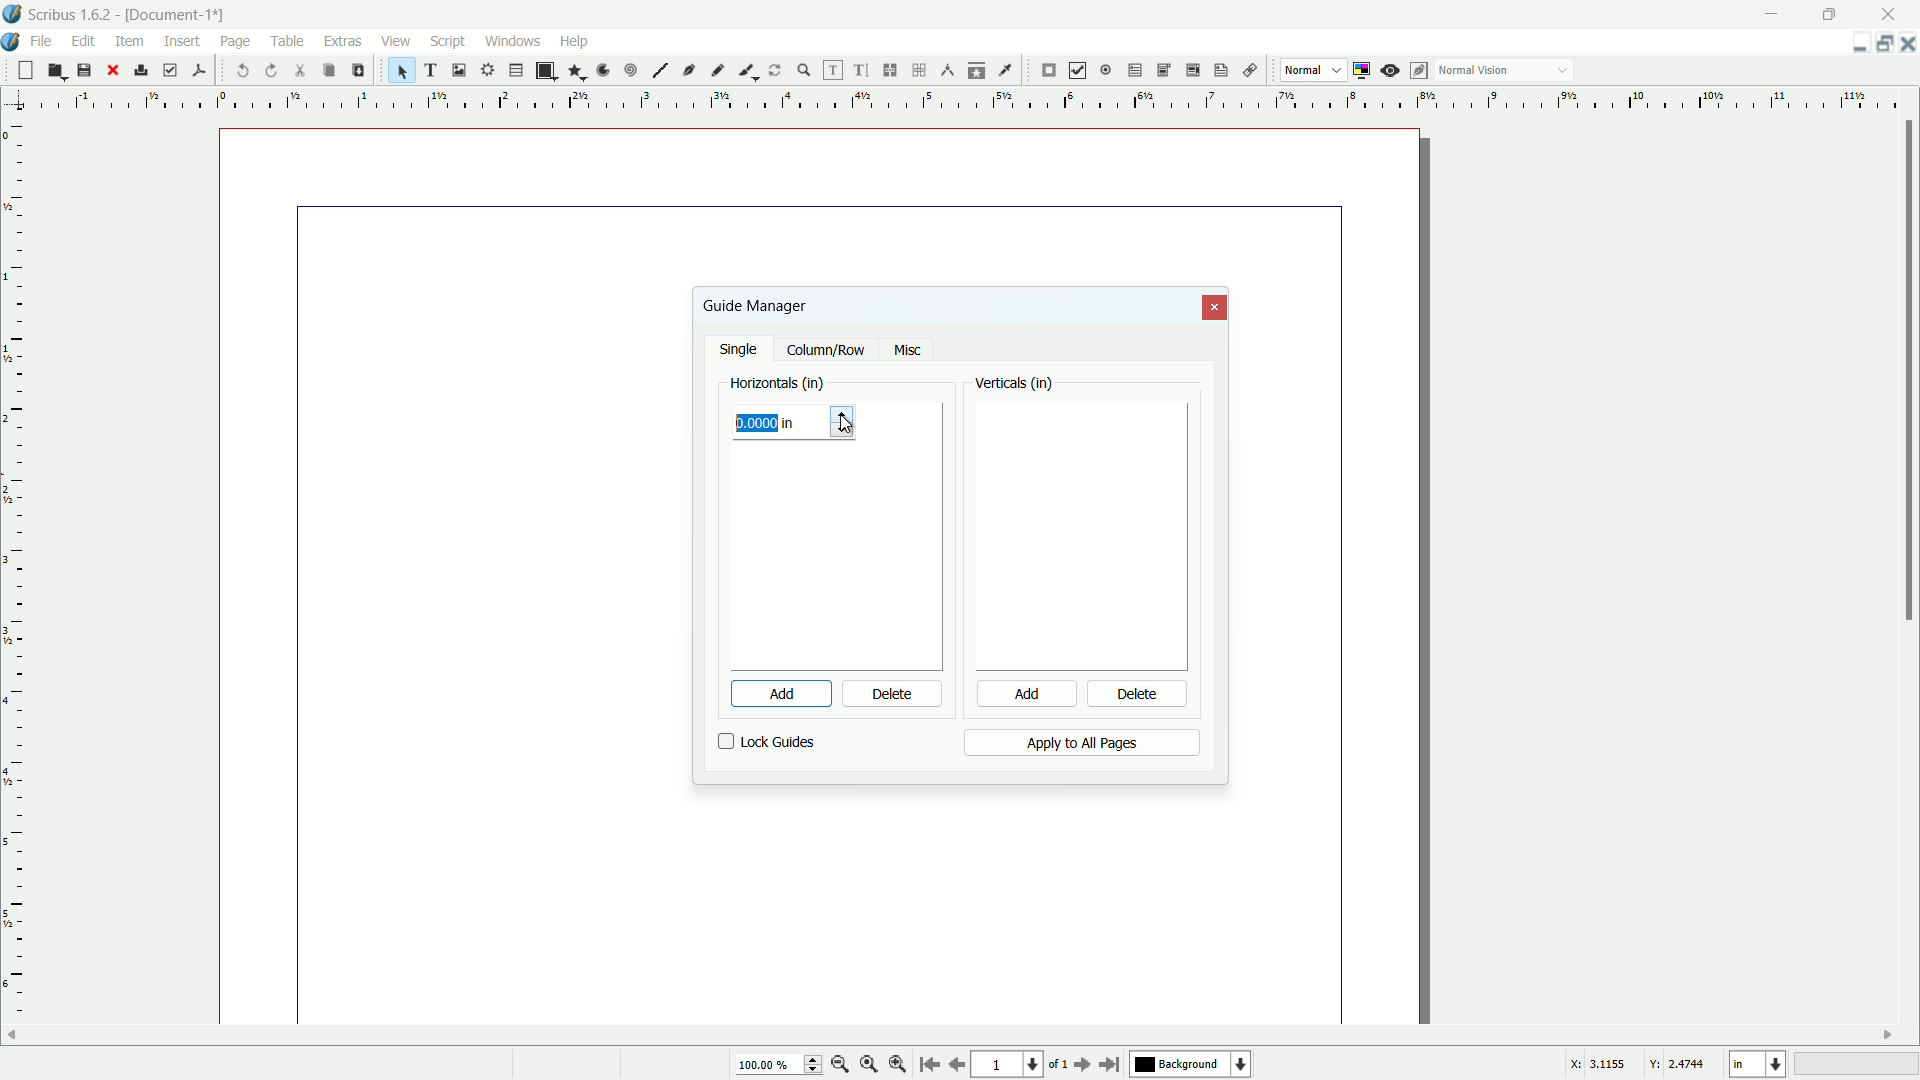  What do you see at coordinates (775, 70) in the screenshot?
I see `rotate item` at bounding box center [775, 70].